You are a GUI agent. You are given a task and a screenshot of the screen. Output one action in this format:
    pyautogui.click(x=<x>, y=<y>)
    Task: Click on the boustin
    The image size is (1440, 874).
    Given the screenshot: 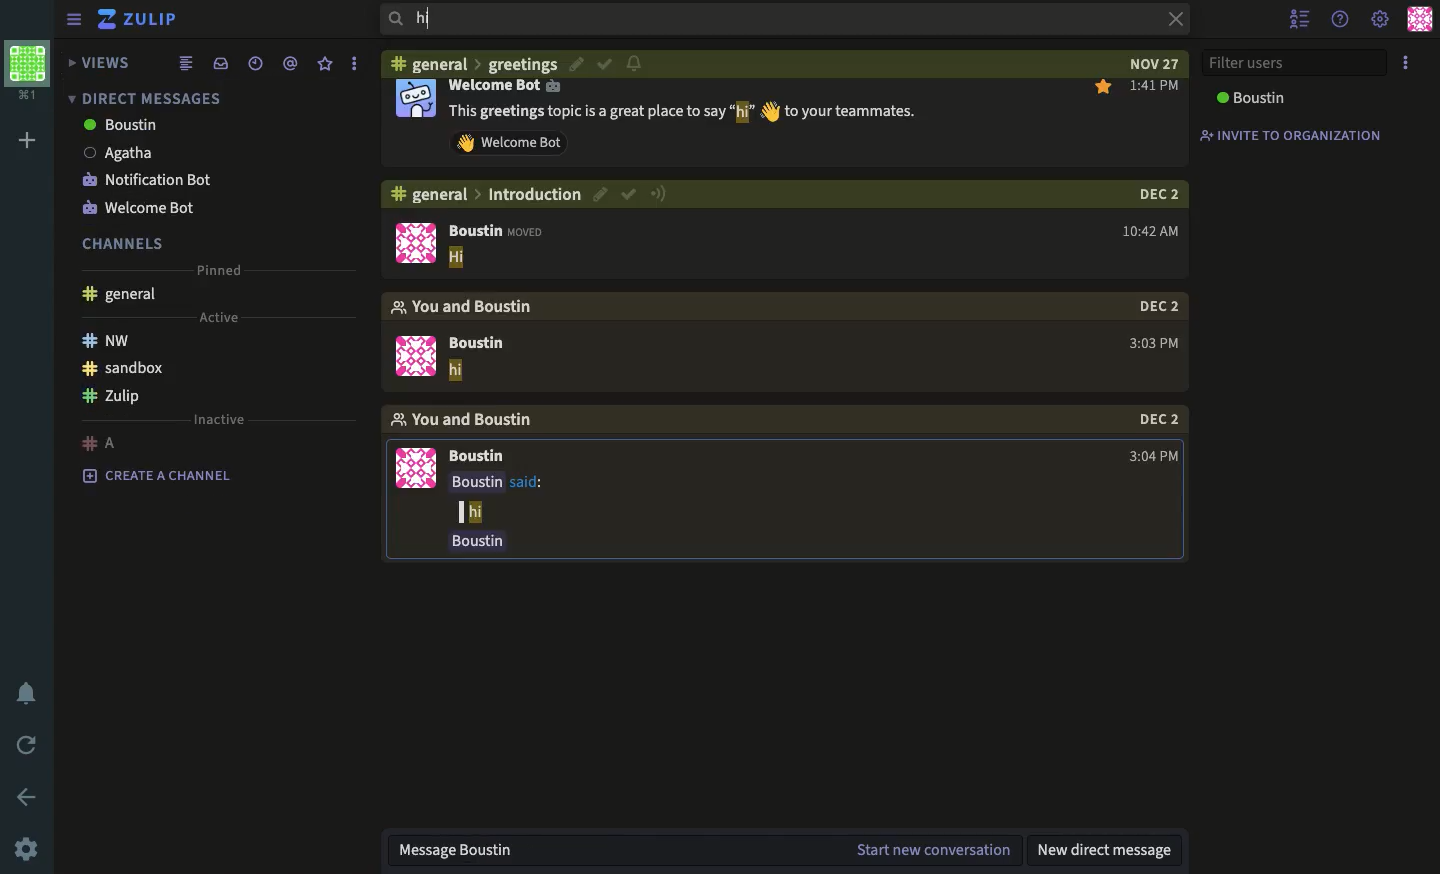 What is the action you would take?
    pyautogui.click(x=1249, y=98)
    